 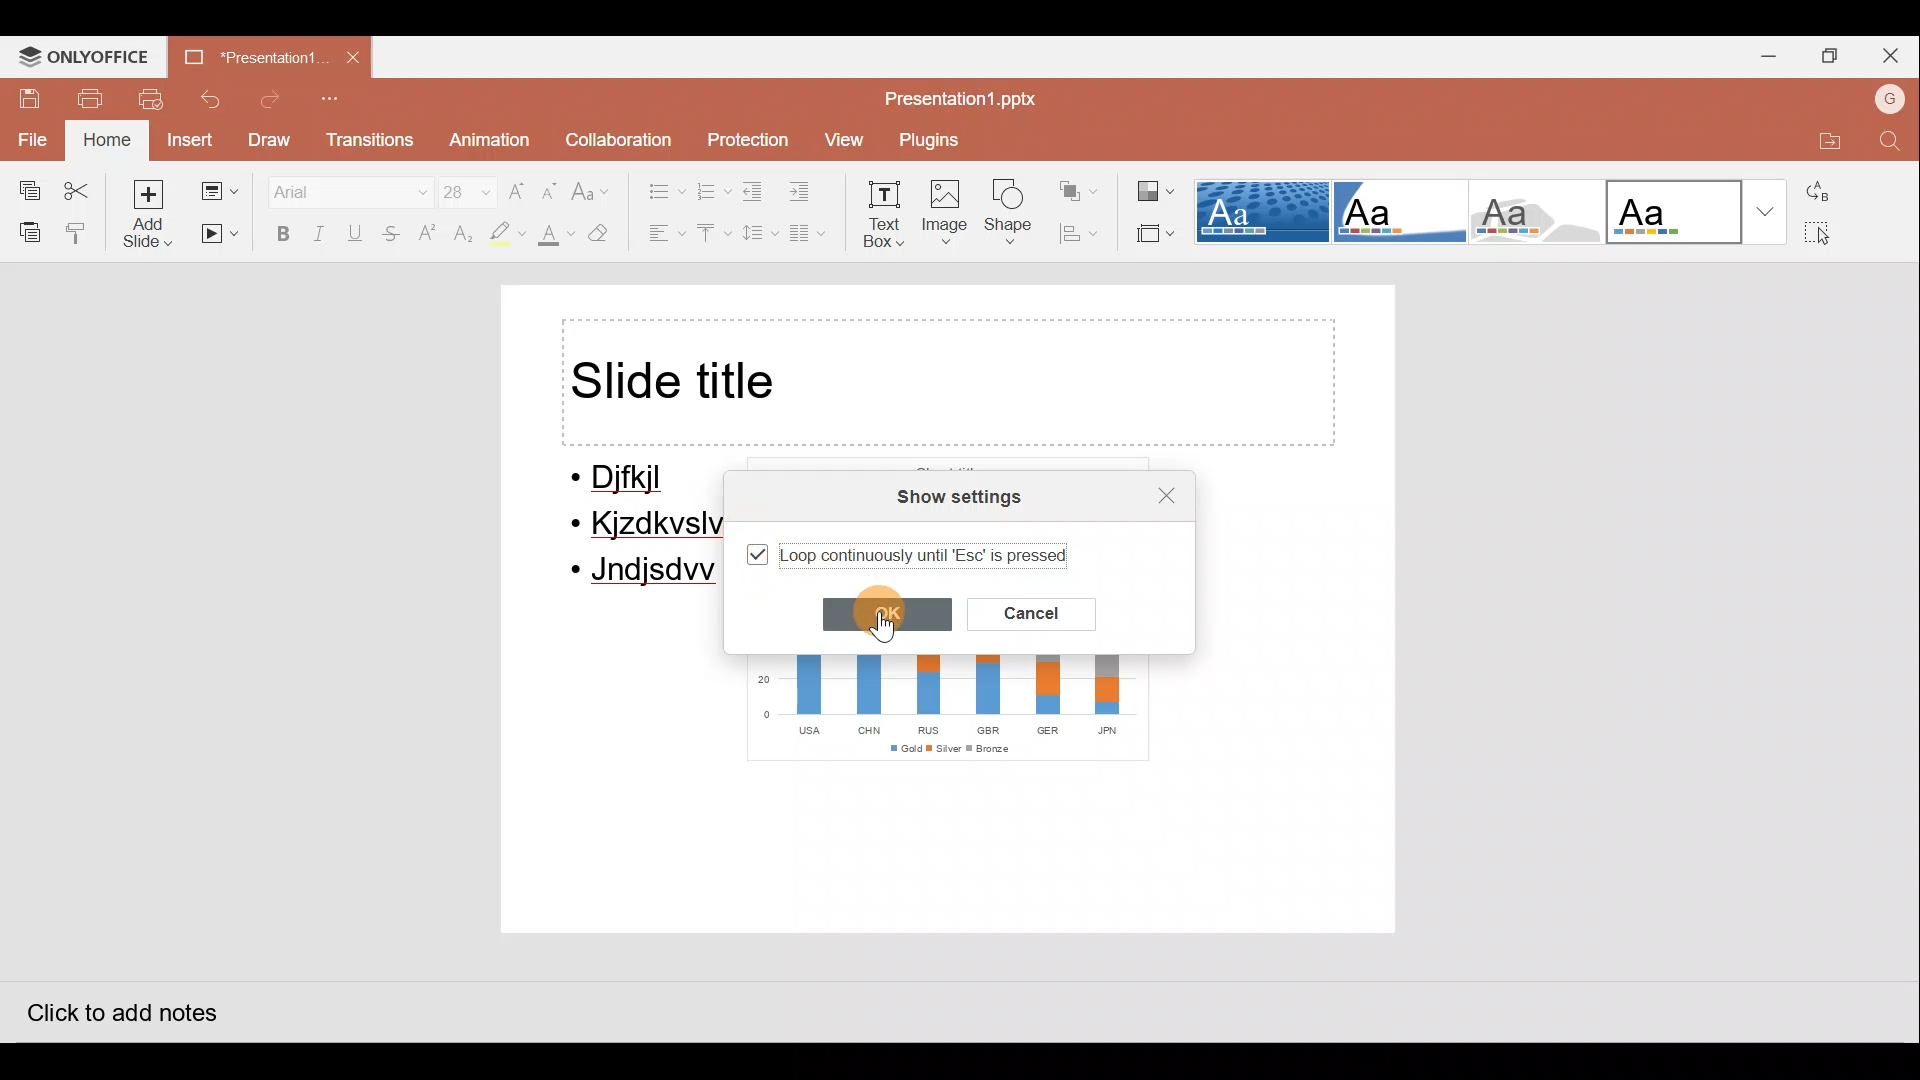 What do you see at coordinates (1074, 190) in the screenshot?
I see `Arrange shape` at bounding box center [1074, 190].